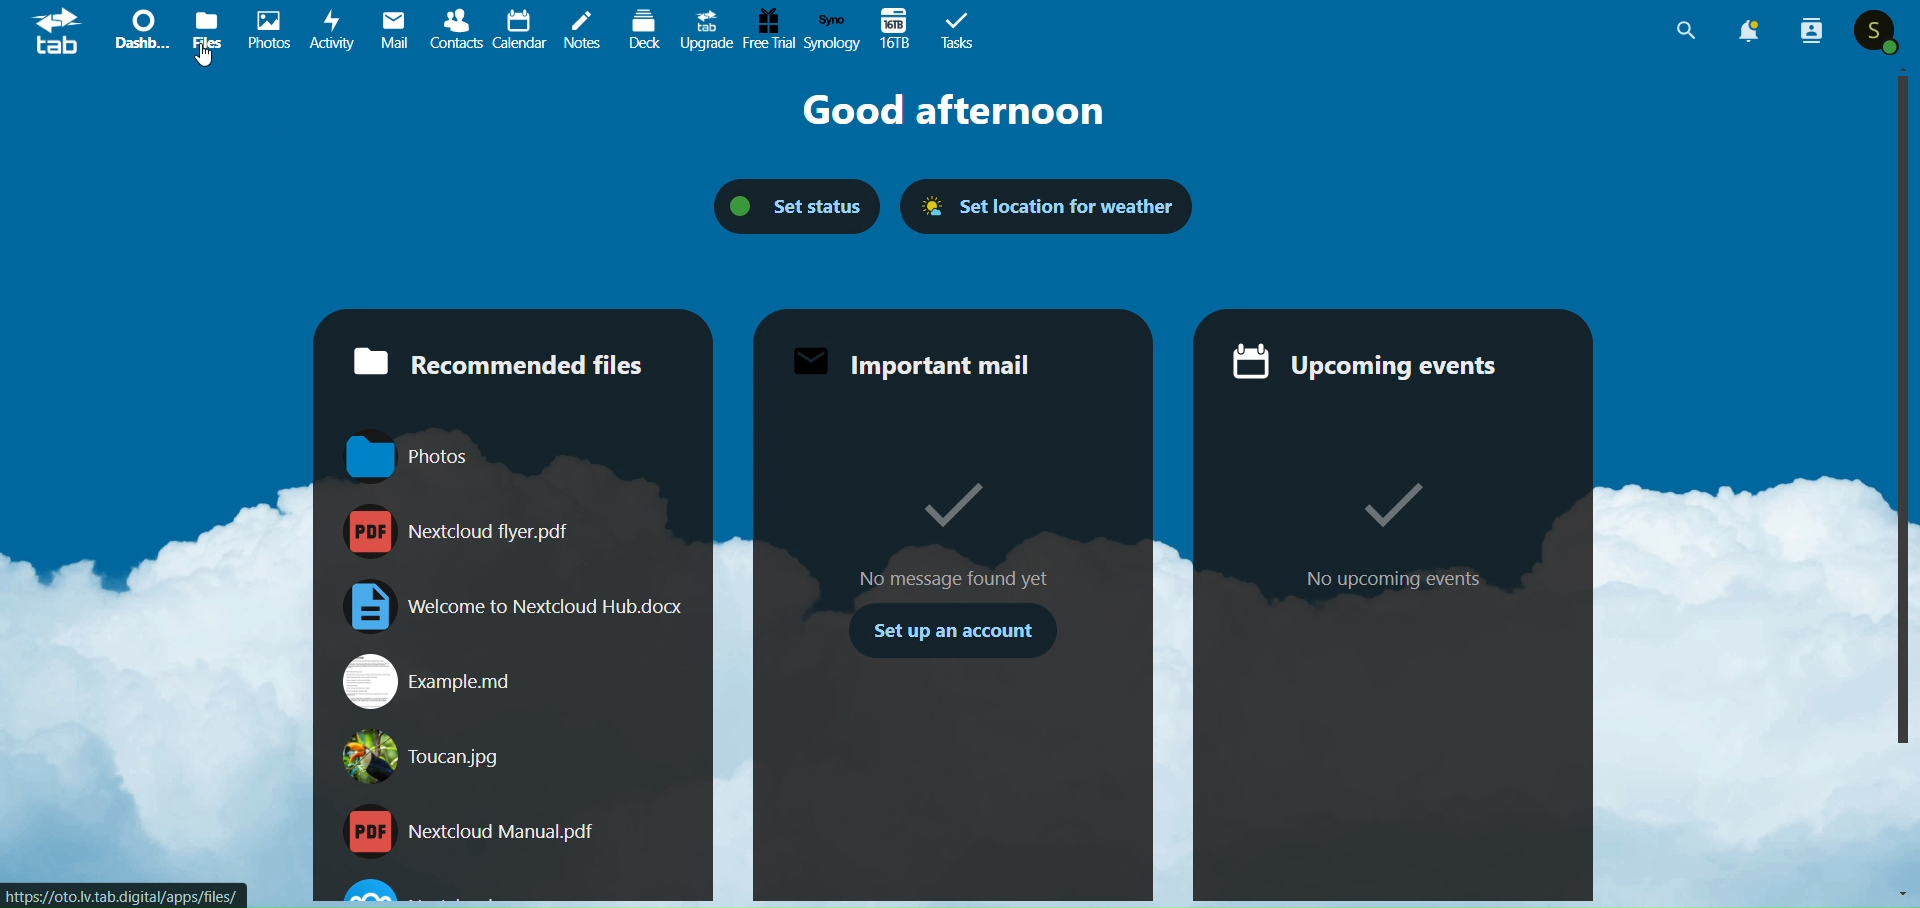  What do you see at coordinates (515, 532) in the screenshot?
I see `Nextcloud flyer.pdf` at bounding box center [515, 532].